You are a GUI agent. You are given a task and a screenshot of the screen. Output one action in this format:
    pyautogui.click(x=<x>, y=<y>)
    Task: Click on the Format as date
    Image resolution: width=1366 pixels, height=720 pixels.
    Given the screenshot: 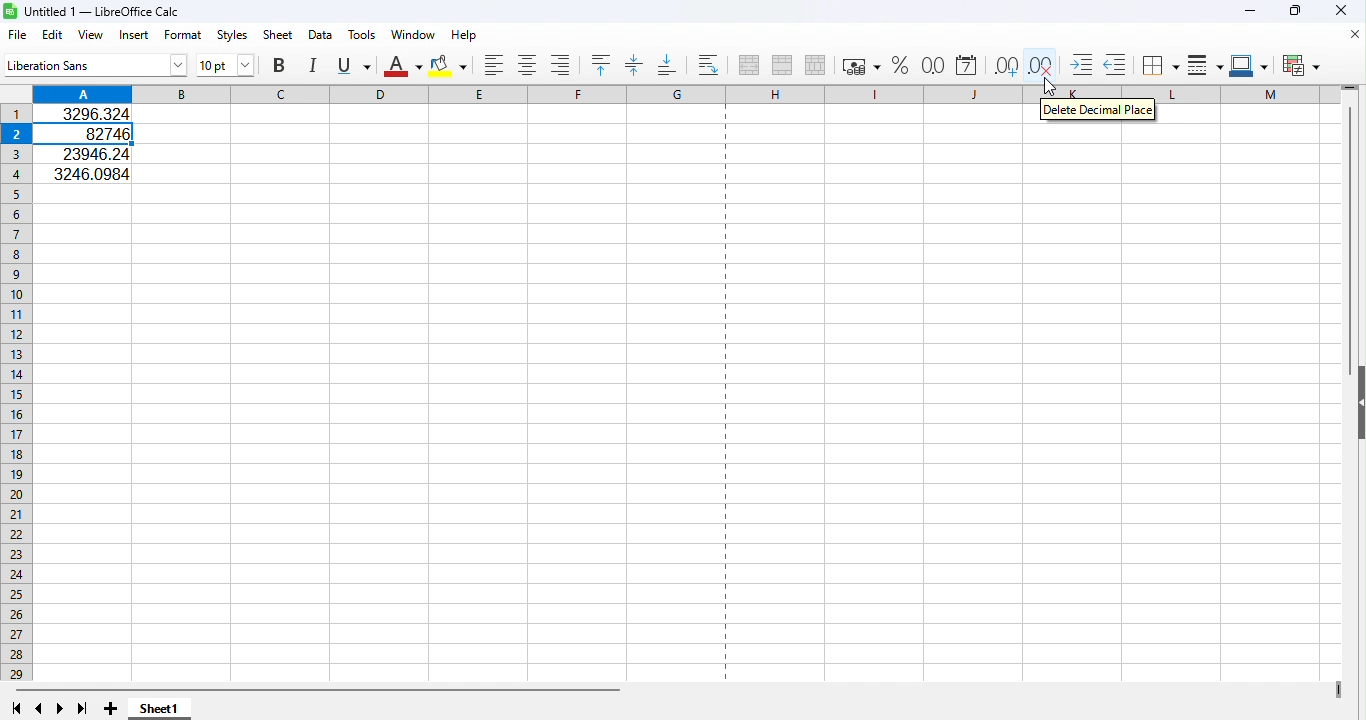 What is the action you would take?
    pyautogui.click(x=966, y=64)
    